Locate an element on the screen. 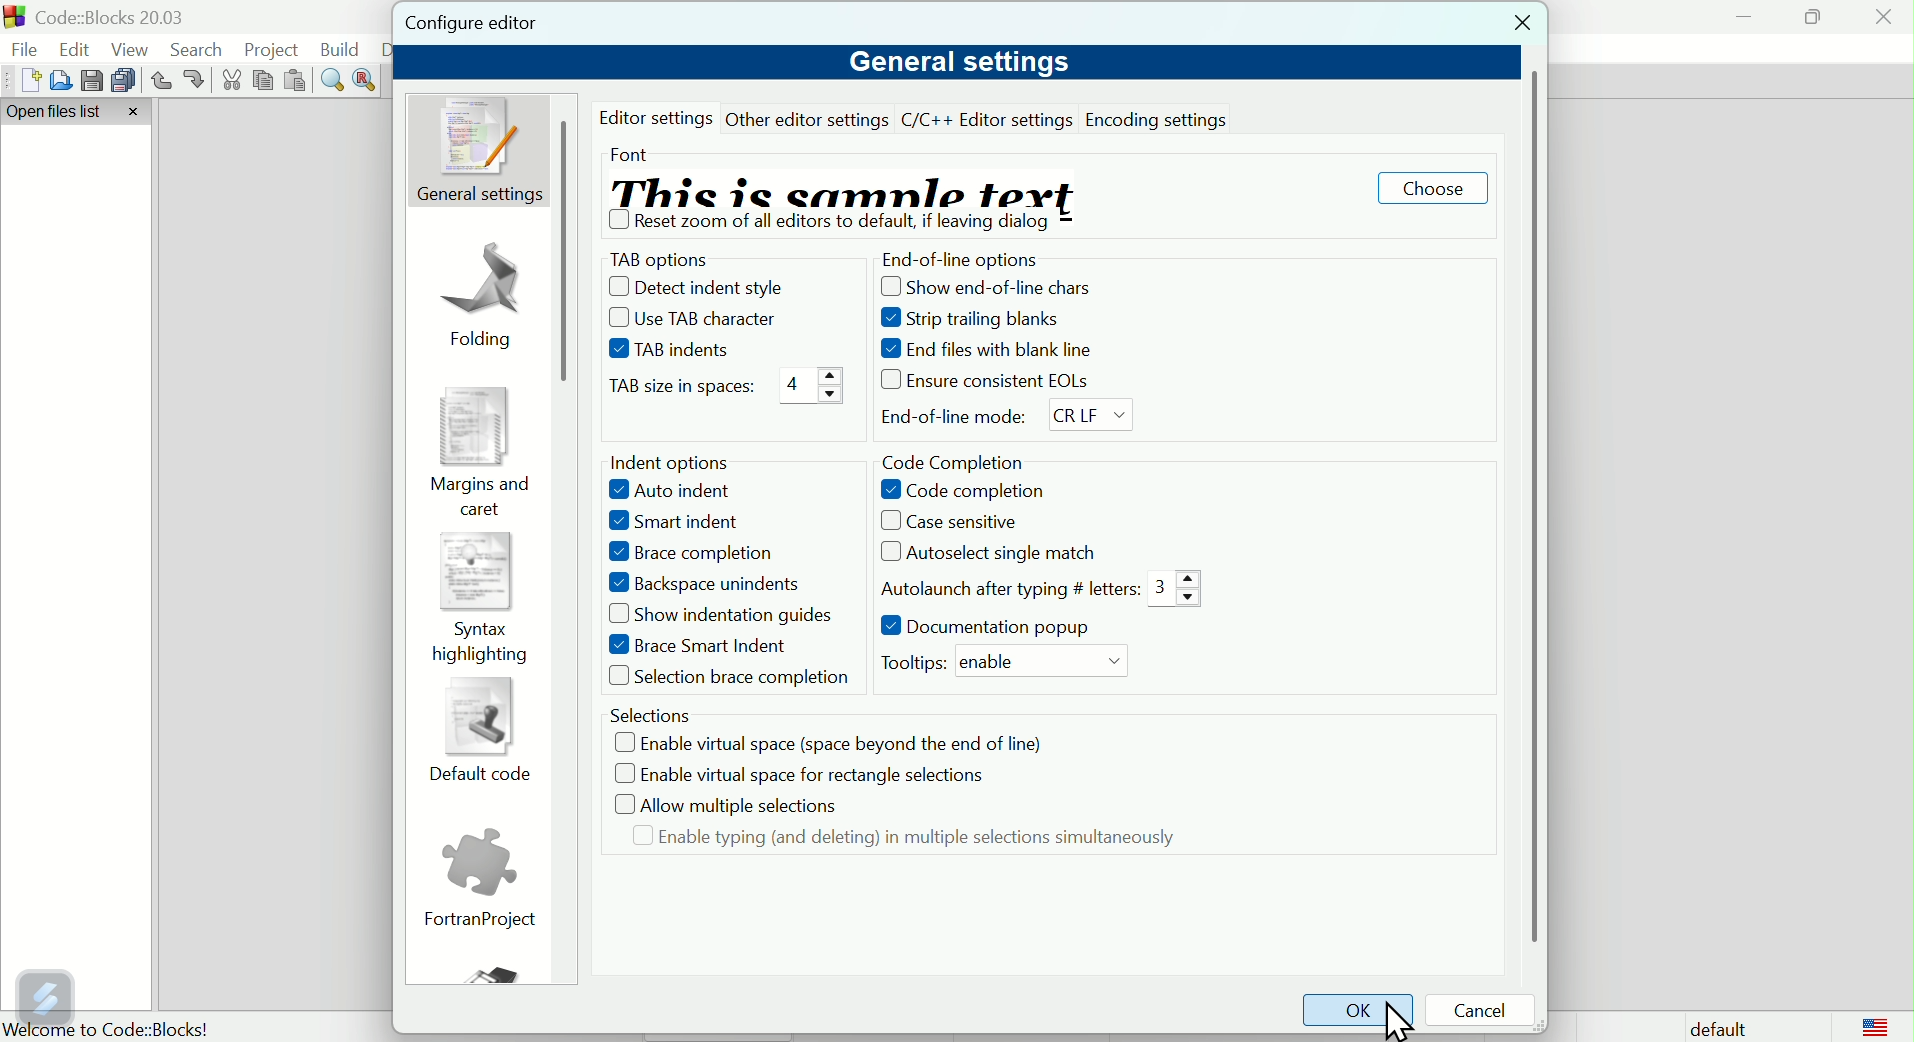  Smart Indent is located at coordinates (682, 518).